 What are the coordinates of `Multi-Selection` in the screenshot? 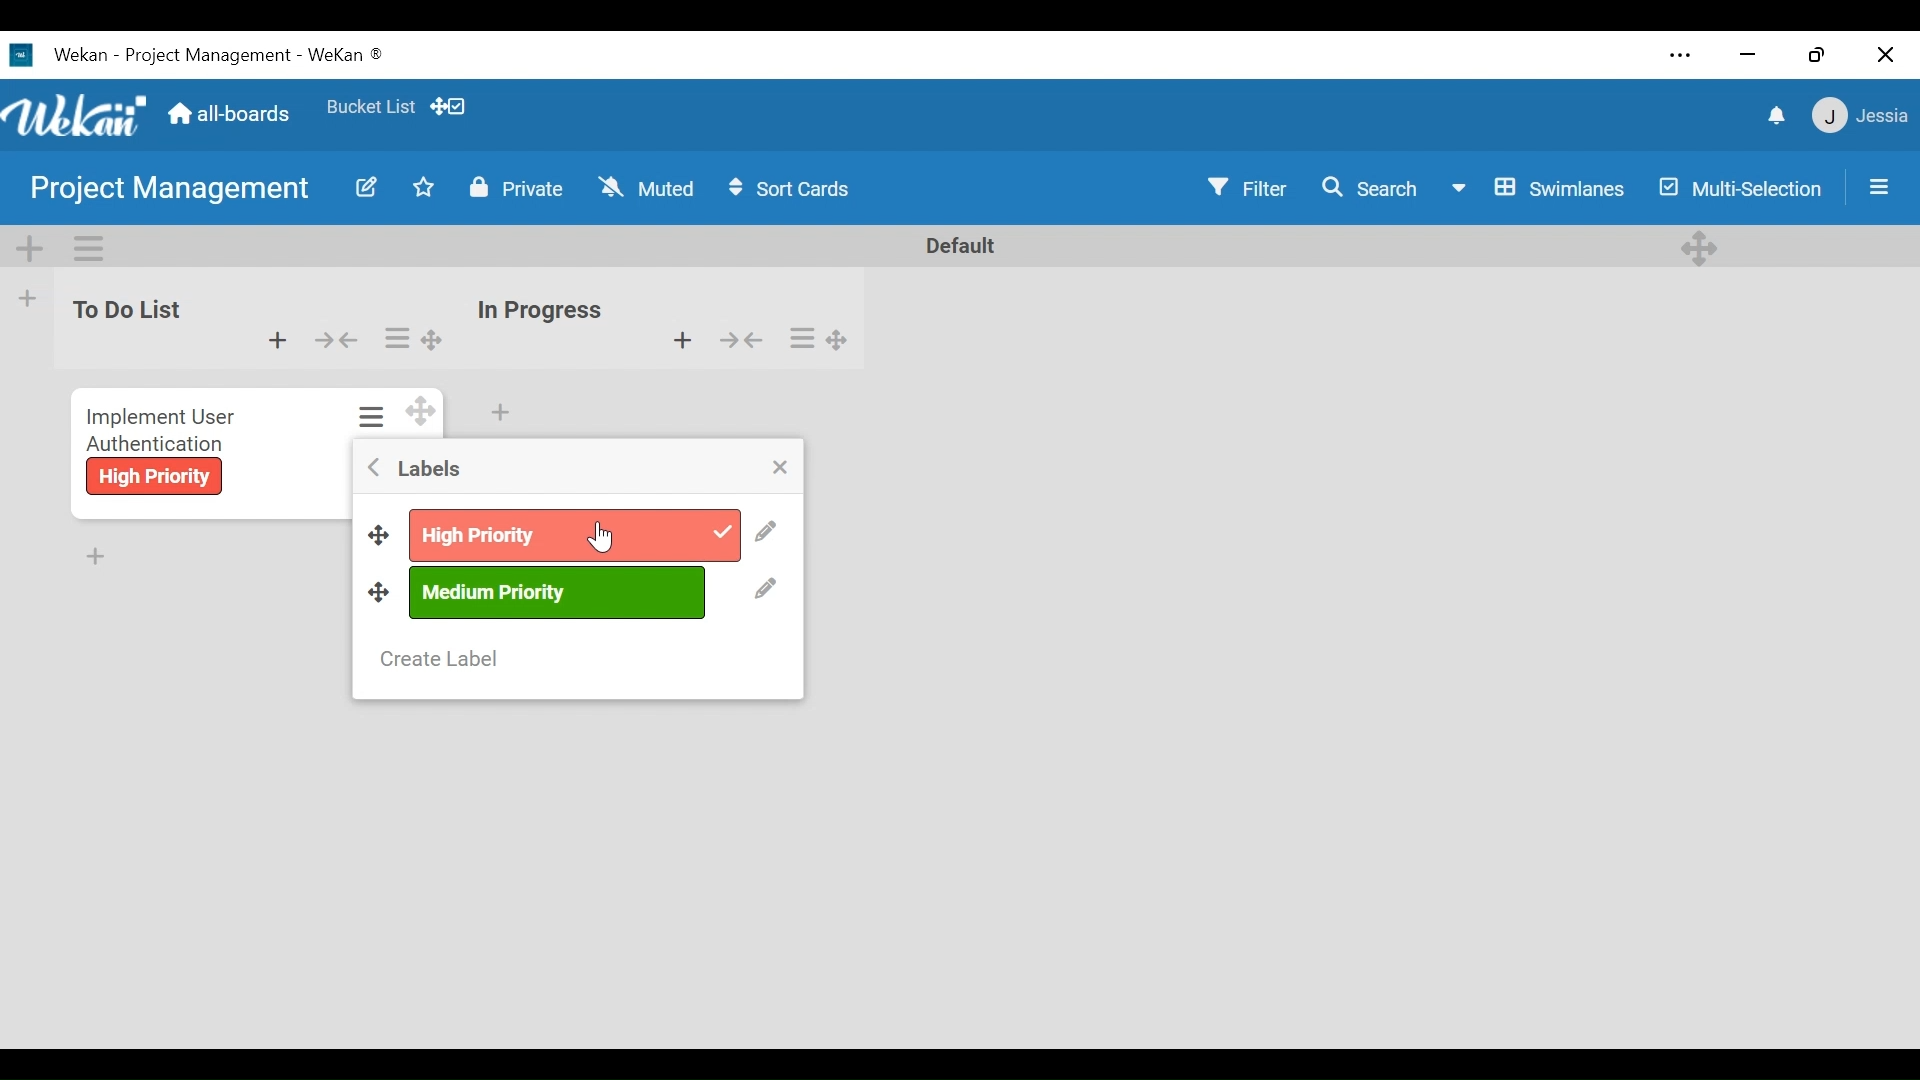 It's located at (1741, 186).